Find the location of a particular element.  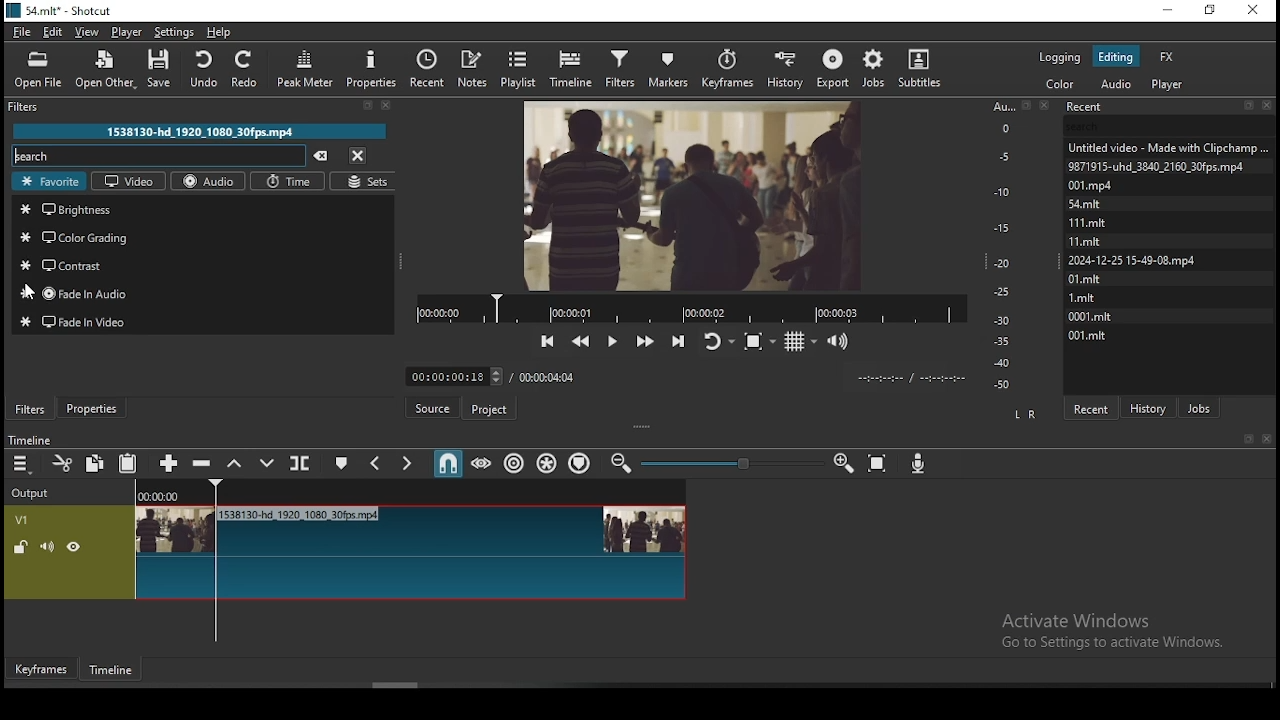

editing is located at coordinates (1115, 57).